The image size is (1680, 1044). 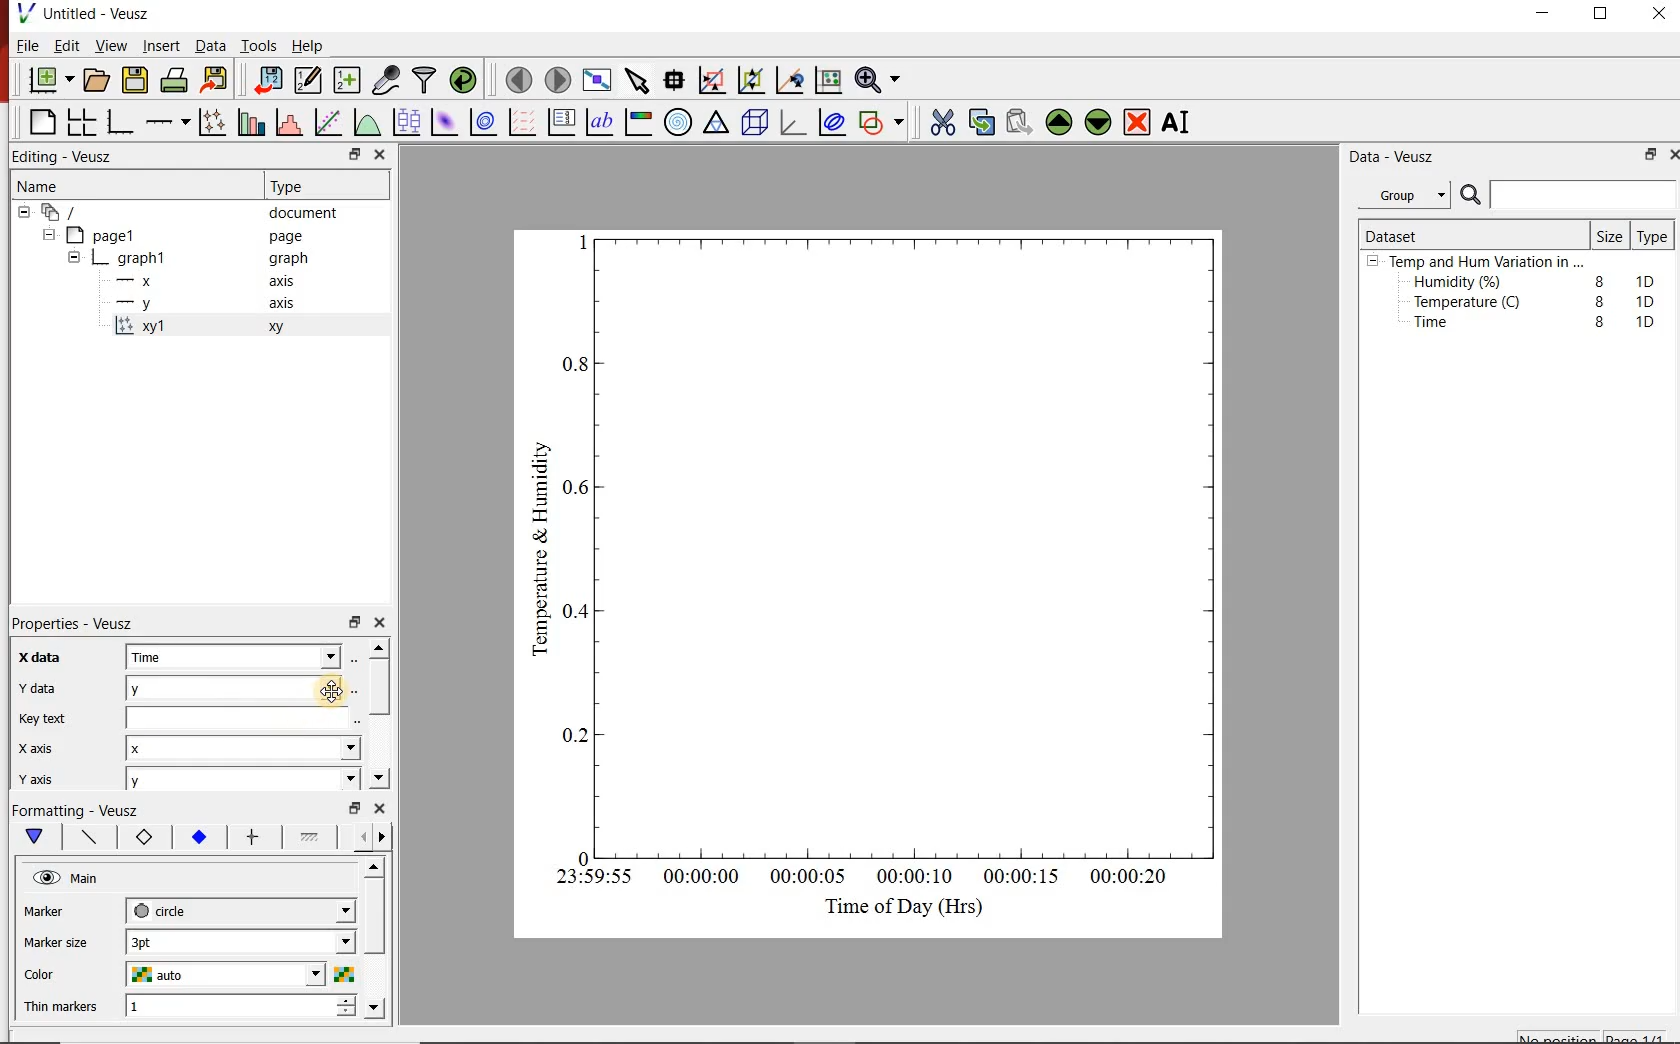 I want to click on Formatting - Veusz, so click(x=80, y=812).